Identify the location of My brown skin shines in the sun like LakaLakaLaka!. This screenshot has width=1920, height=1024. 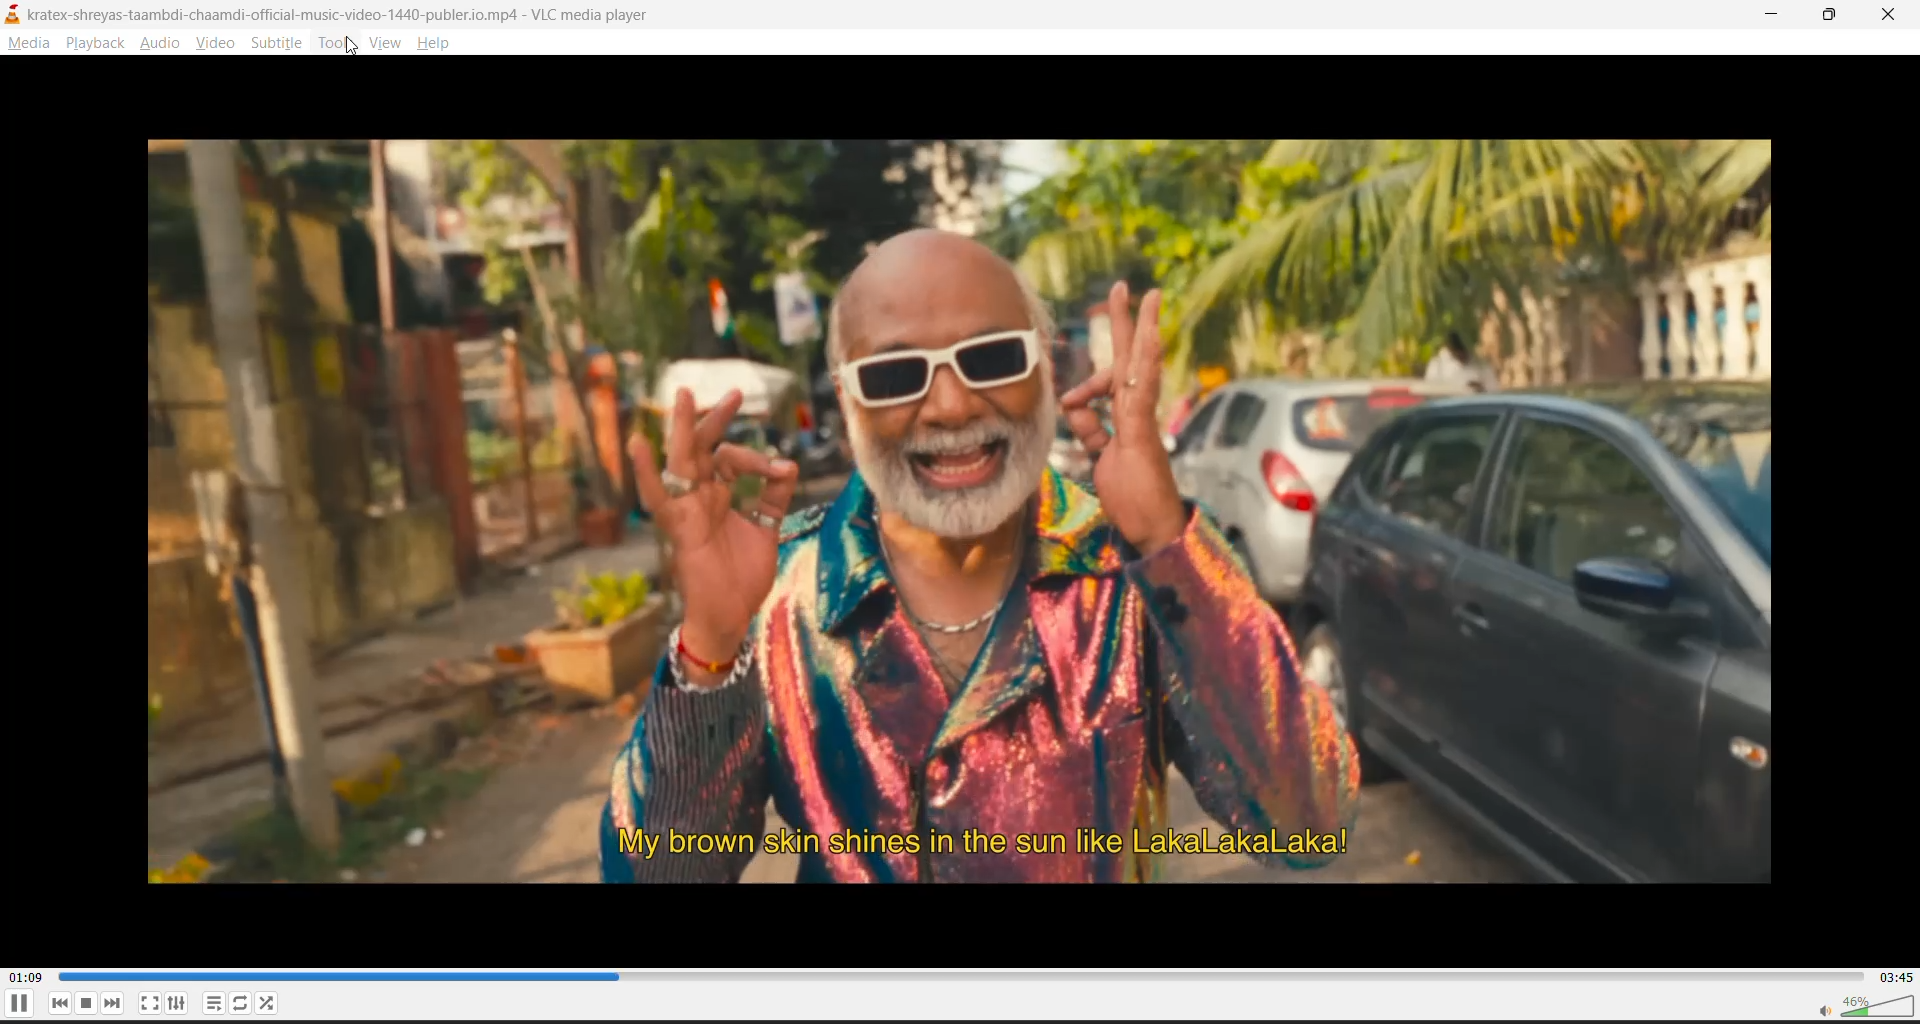
(1019, 843).